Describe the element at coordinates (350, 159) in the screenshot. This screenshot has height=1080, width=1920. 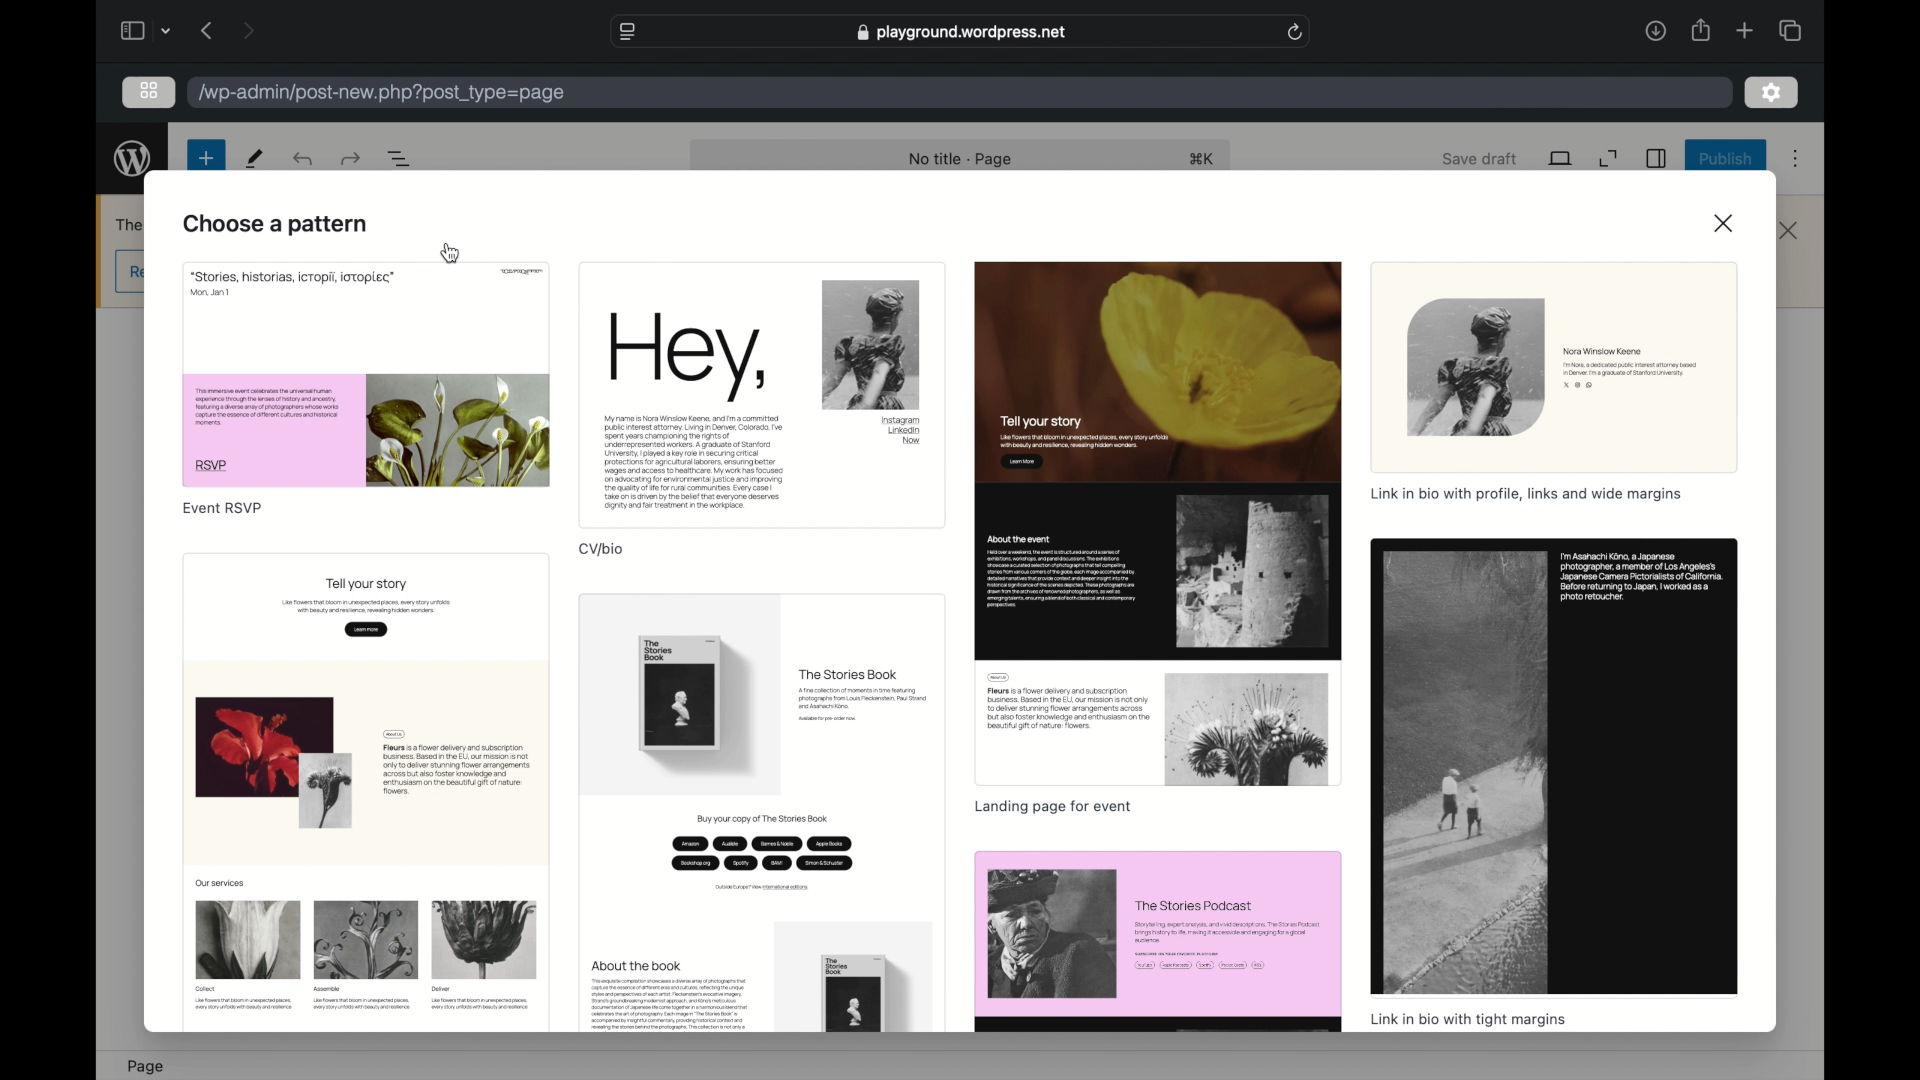
I see `undo` at that location.